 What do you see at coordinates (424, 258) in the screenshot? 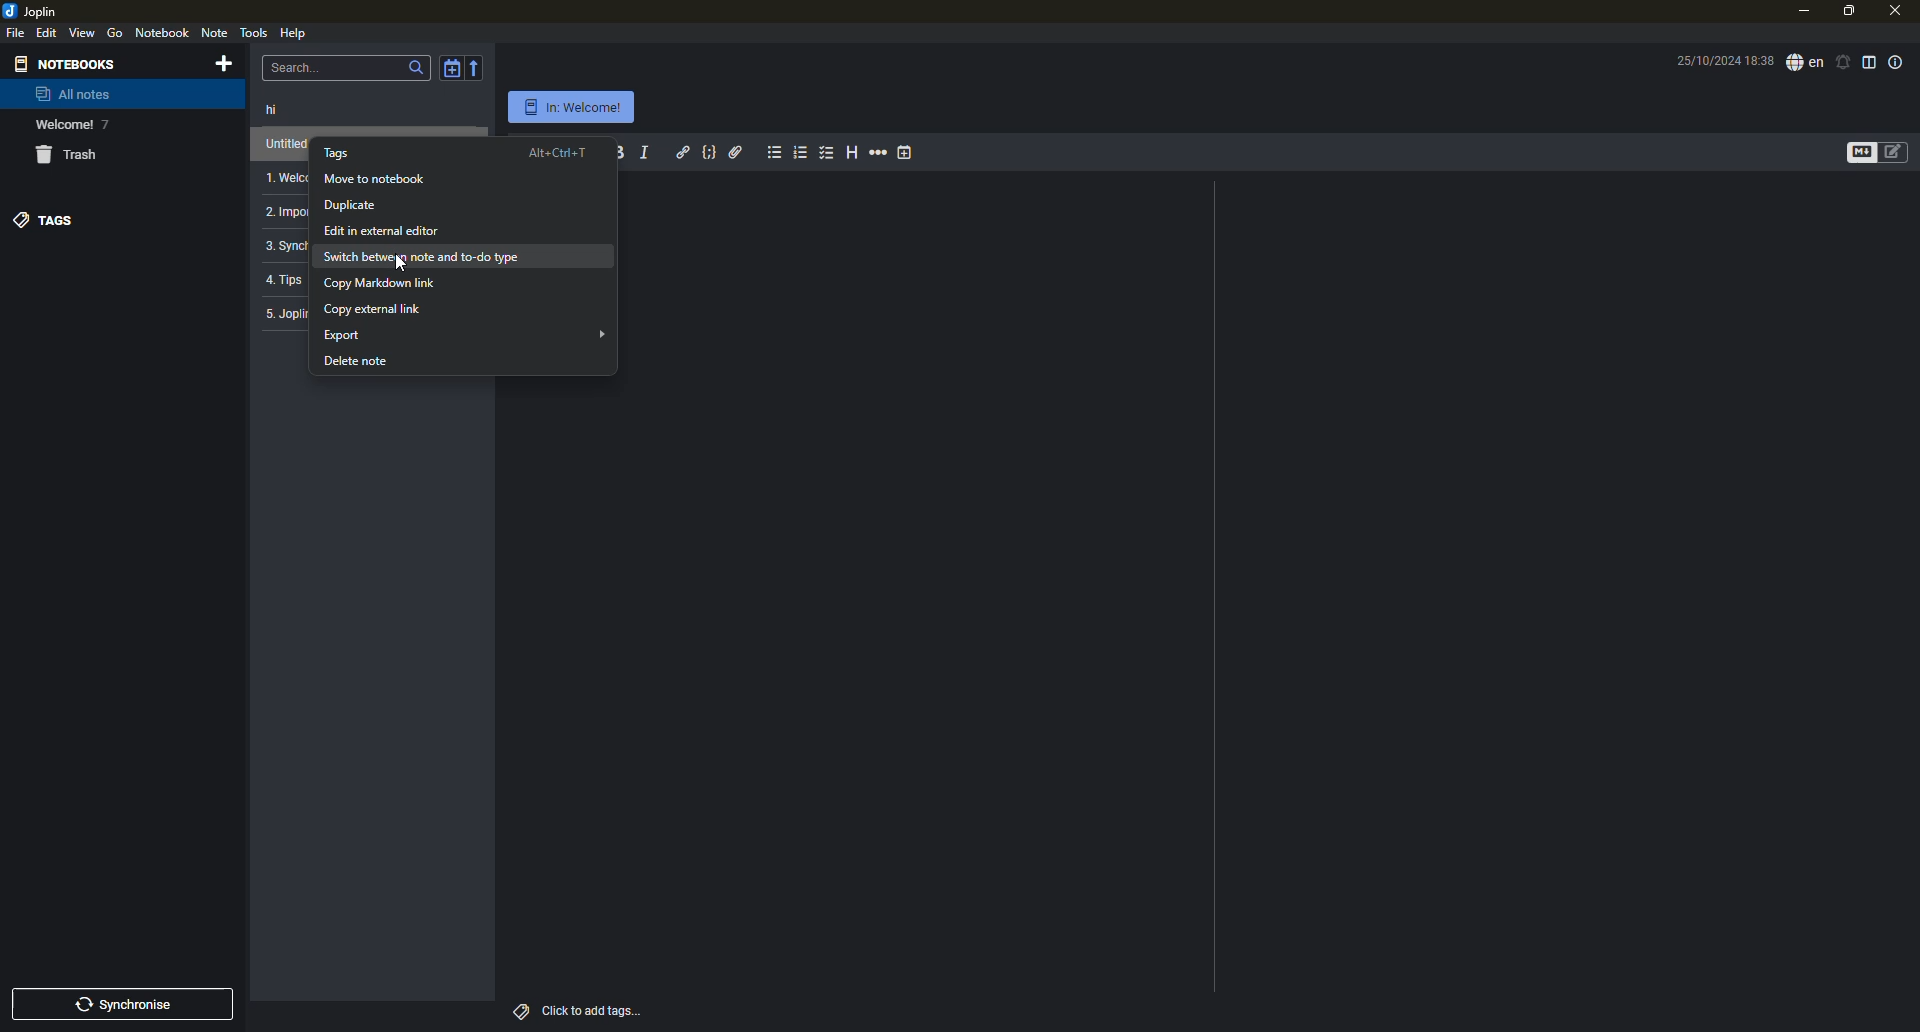
I see `switch between note and to-do type` at bounding box center [424, 258].